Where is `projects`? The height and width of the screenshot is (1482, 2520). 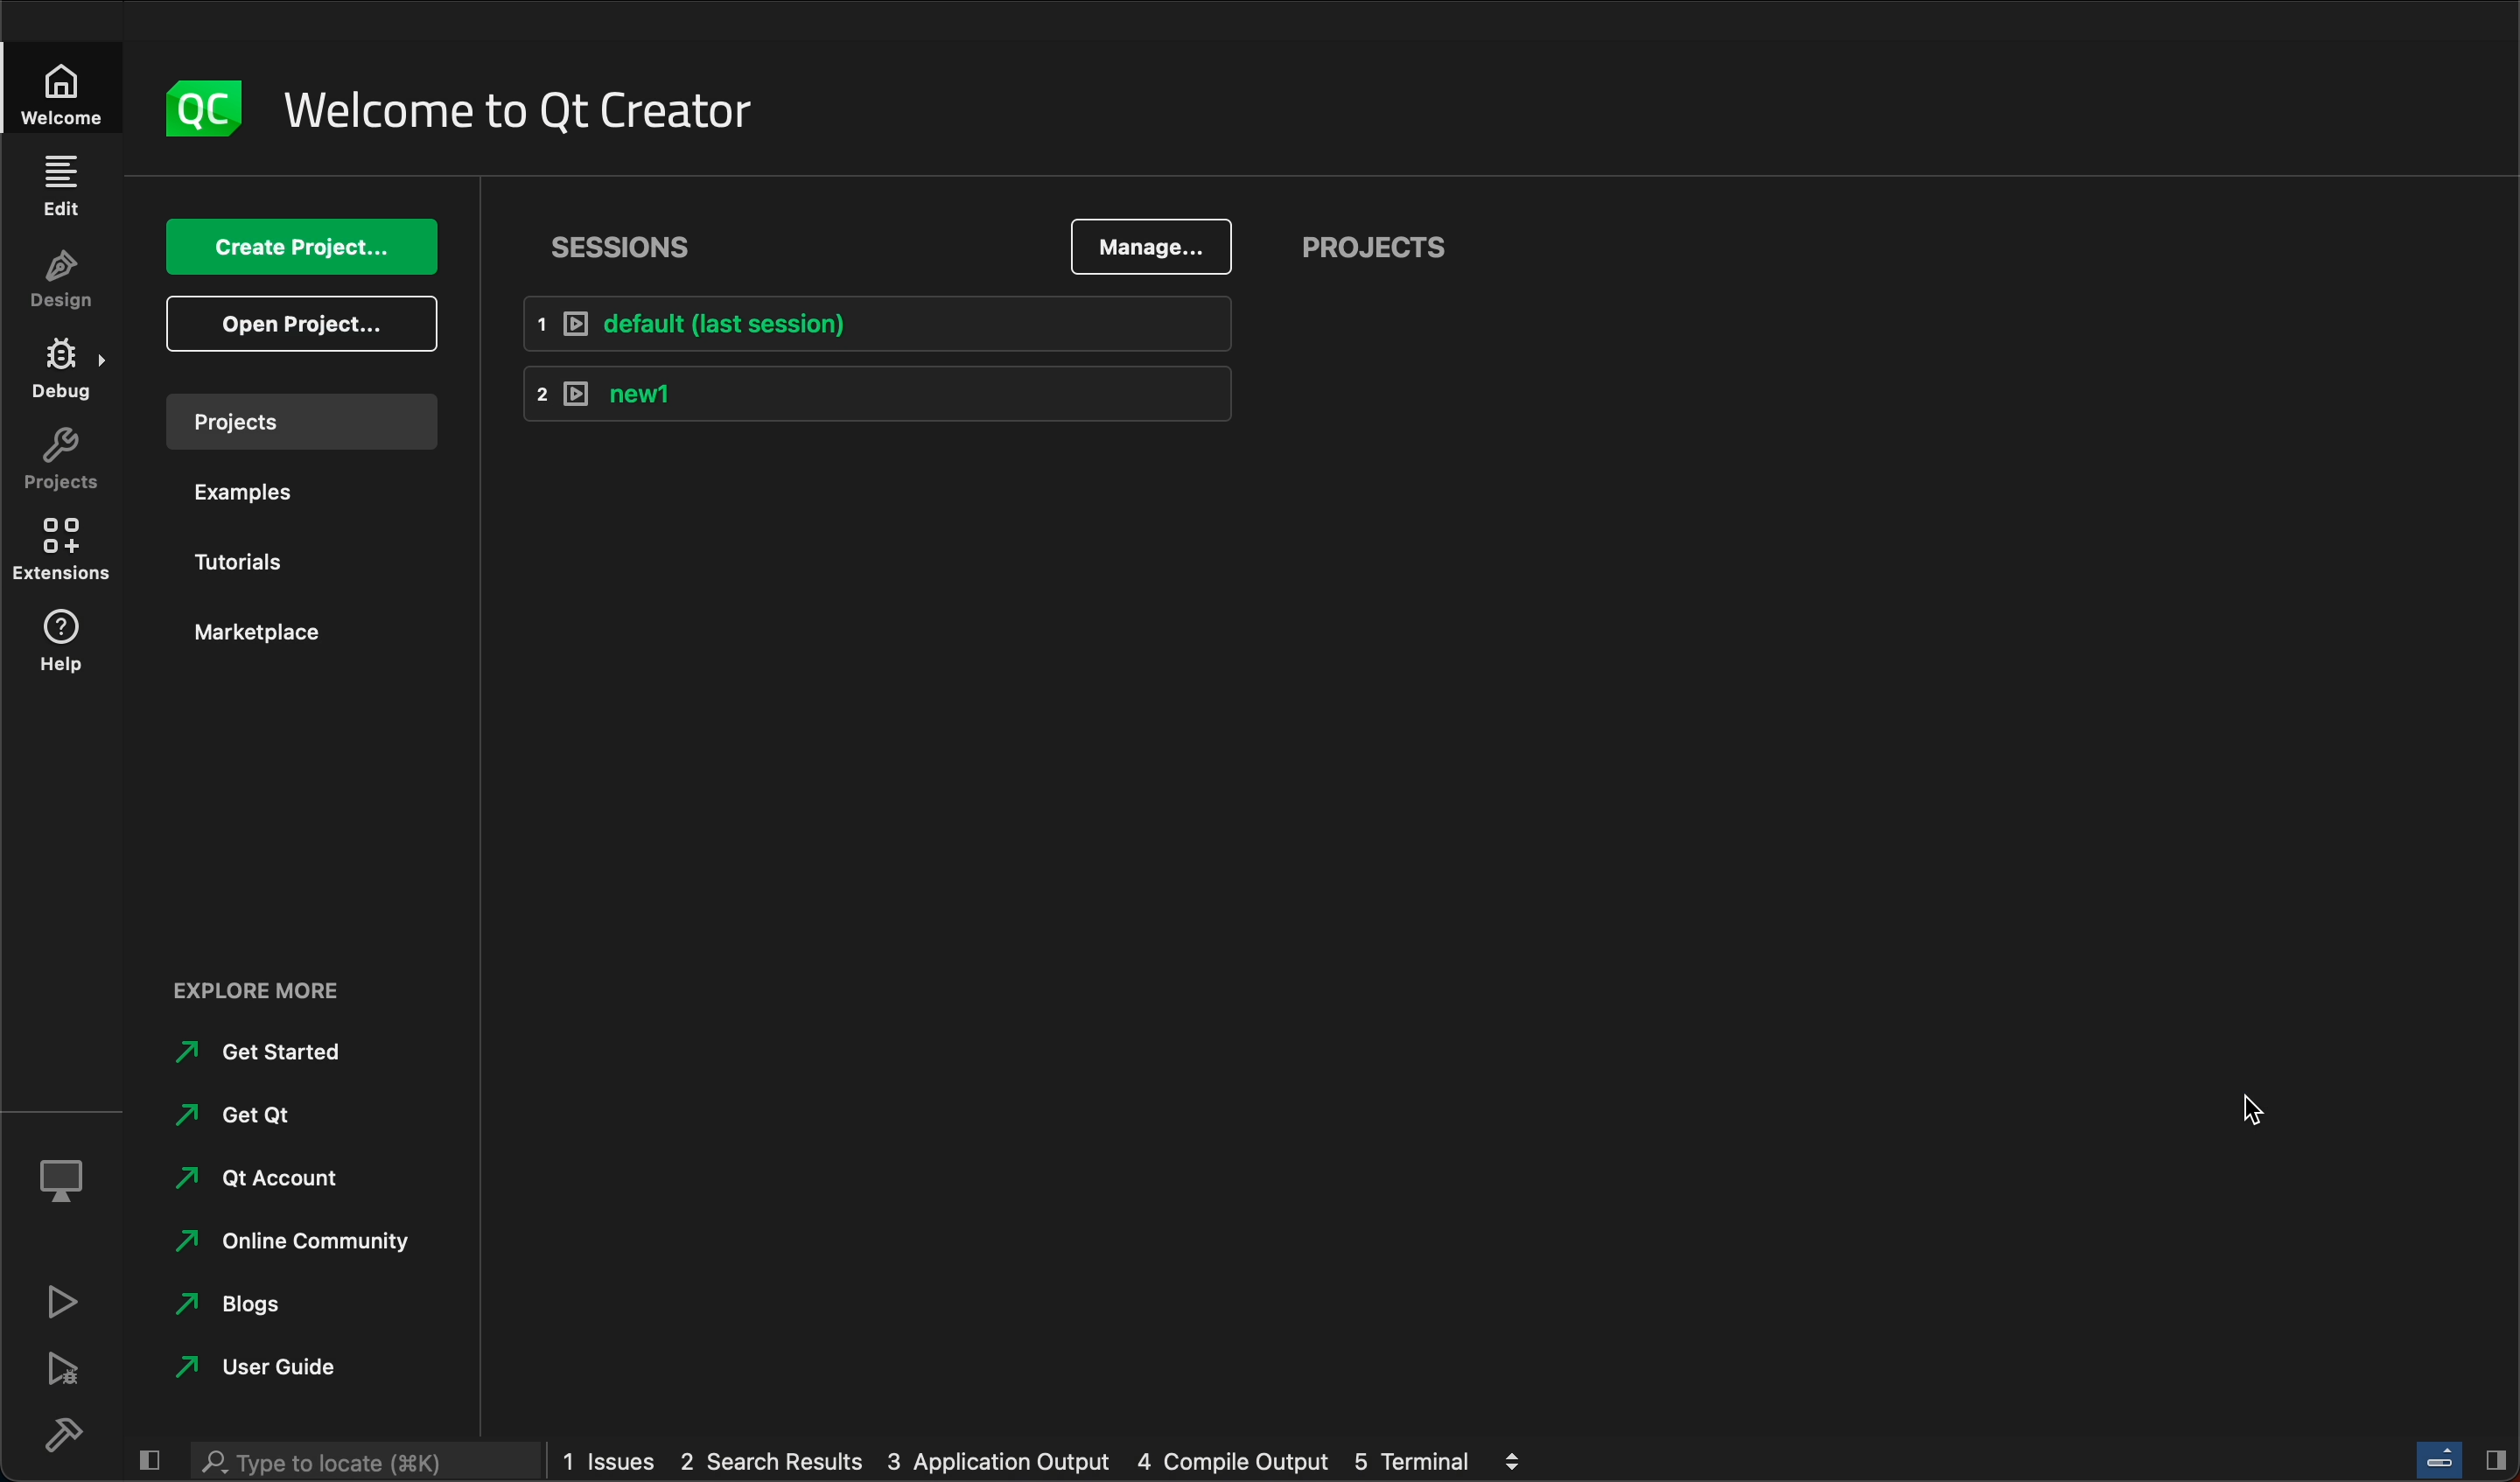
projects is located at coordinates (293, 418).